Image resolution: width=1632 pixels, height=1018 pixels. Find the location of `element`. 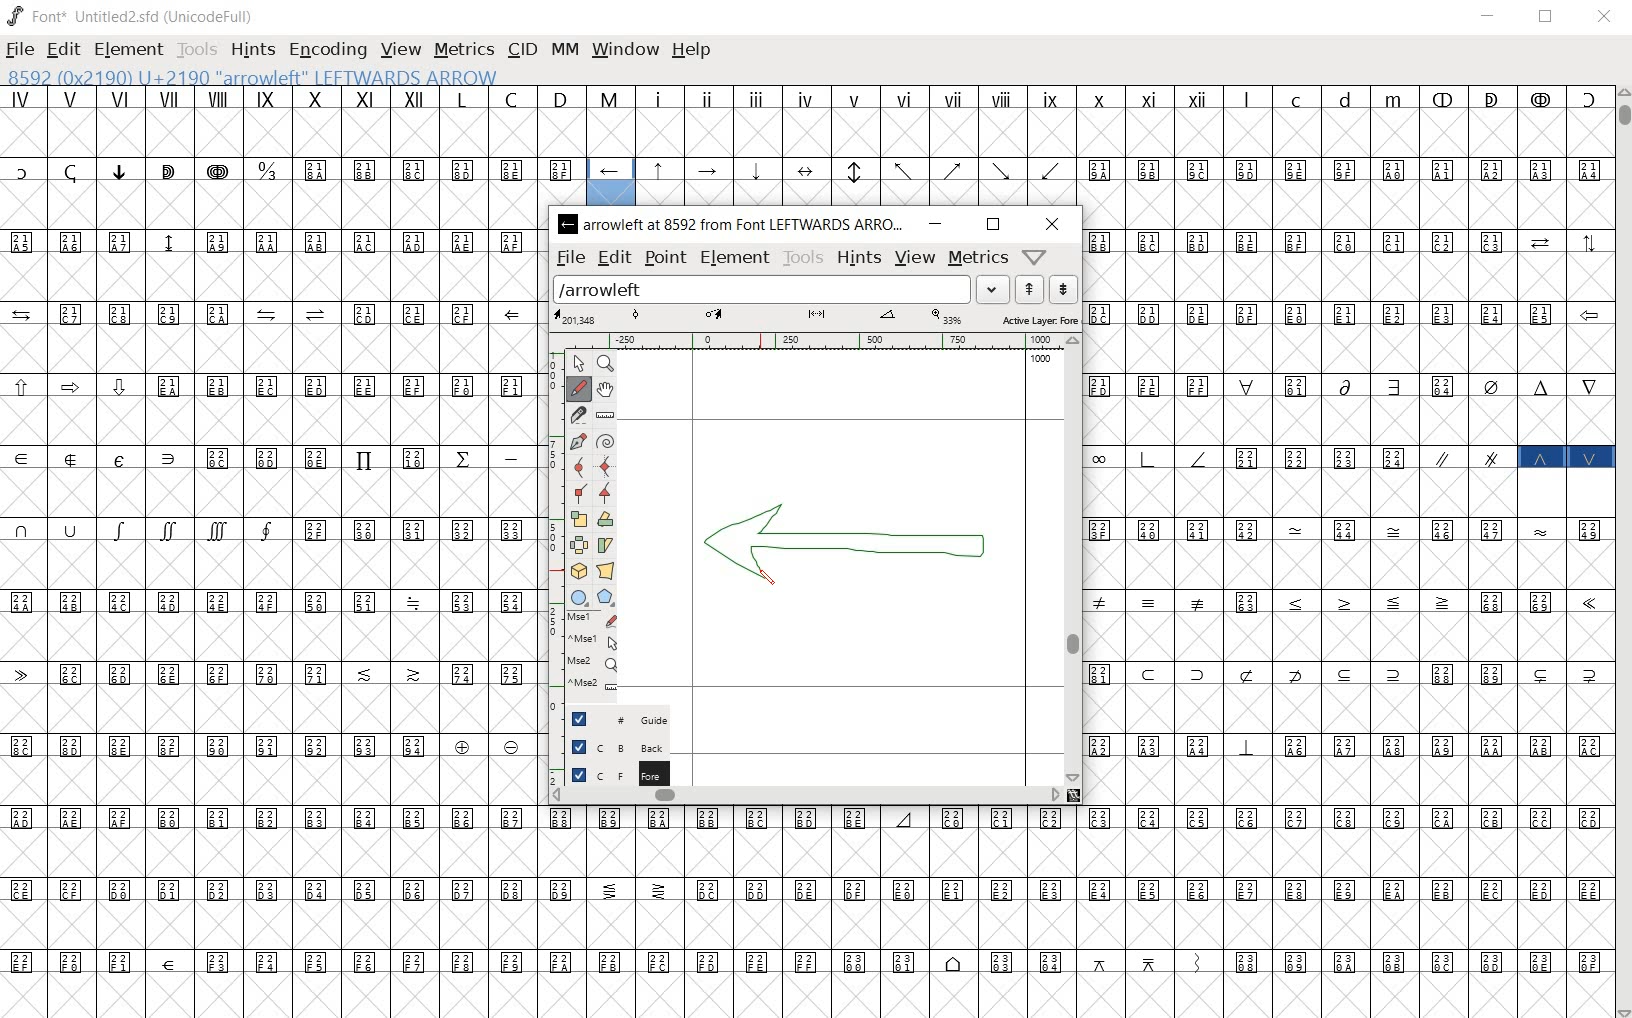

element is located at coordinates (735, 257).